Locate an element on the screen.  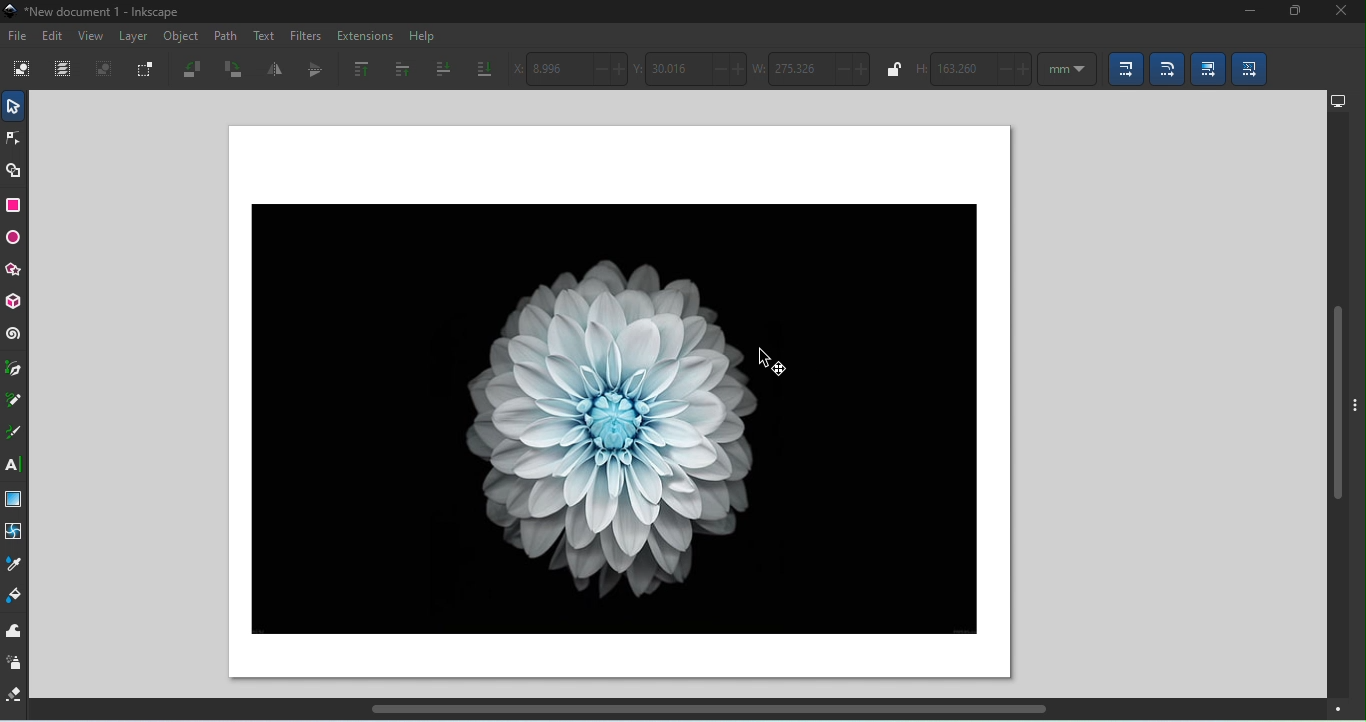
Close is located at coordinates (1342, 12).